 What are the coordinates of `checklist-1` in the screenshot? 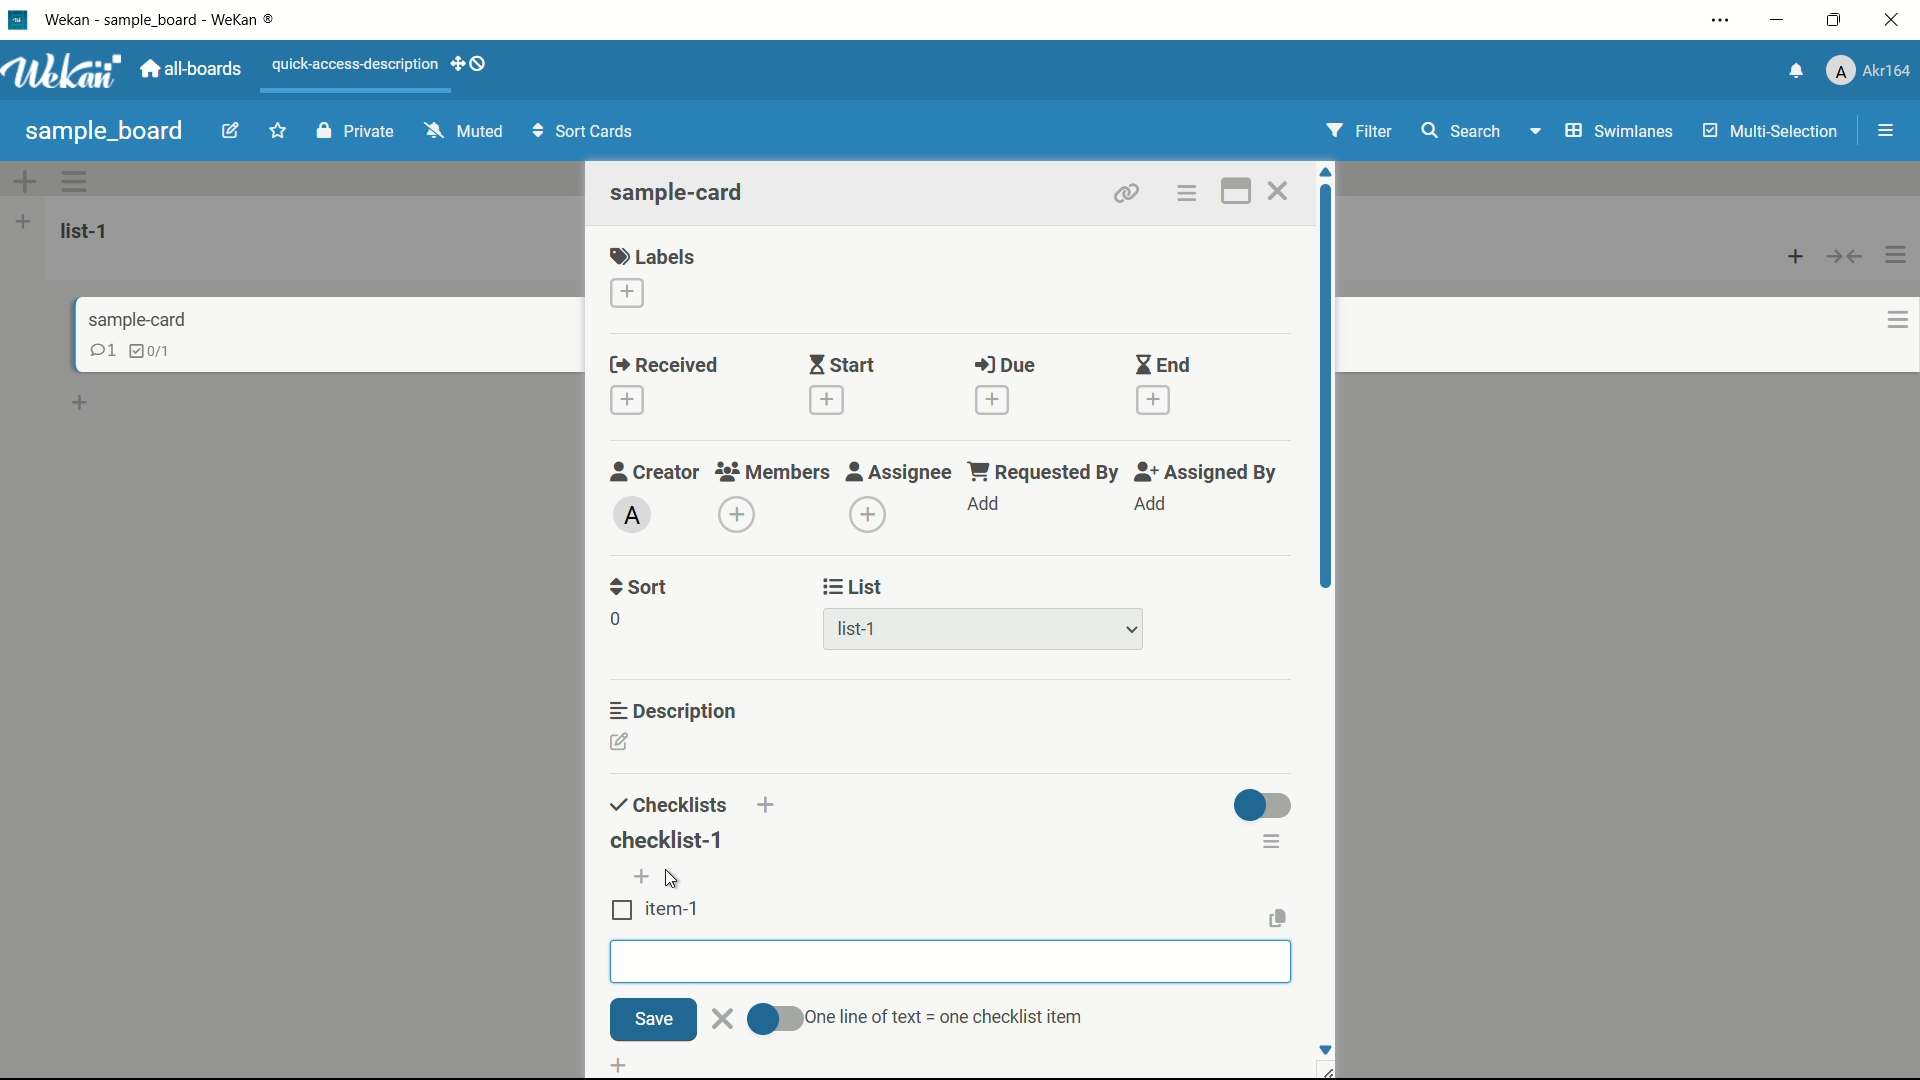 It's located at (676, 845).